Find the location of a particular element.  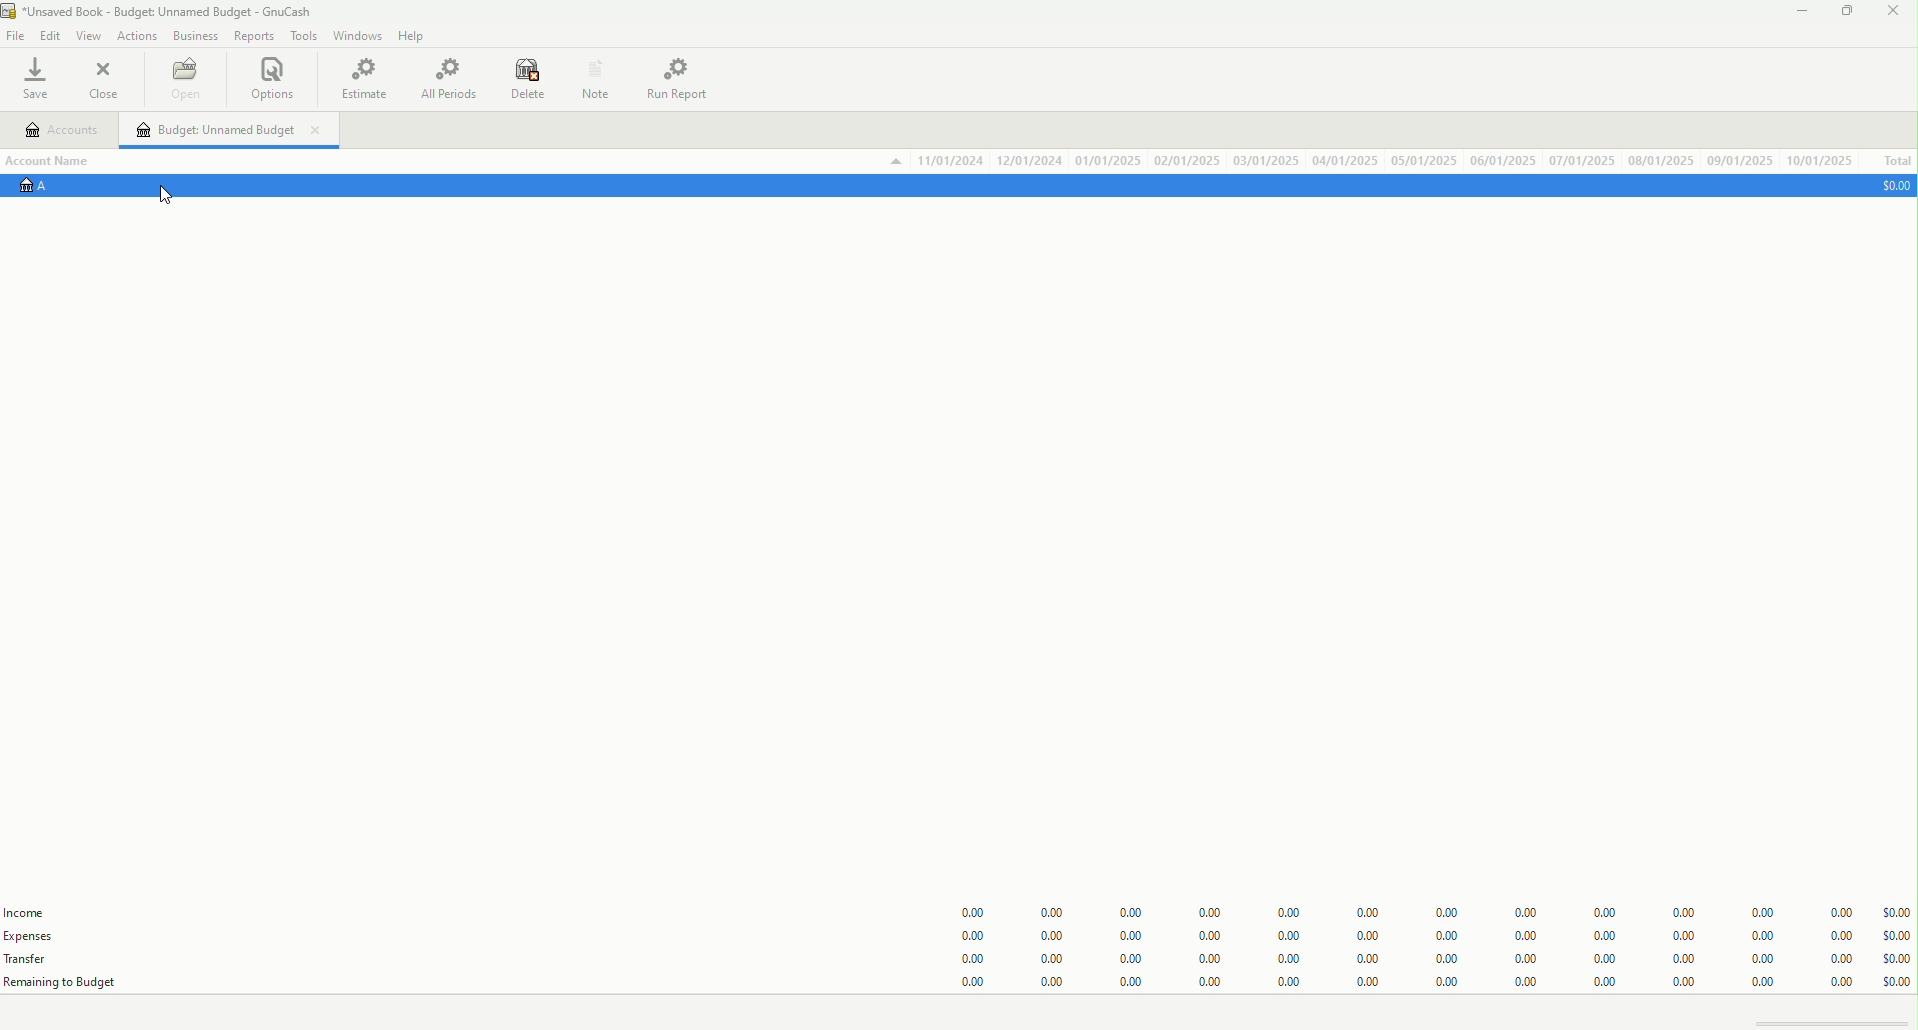

Close is located at coordinates (107, 77).